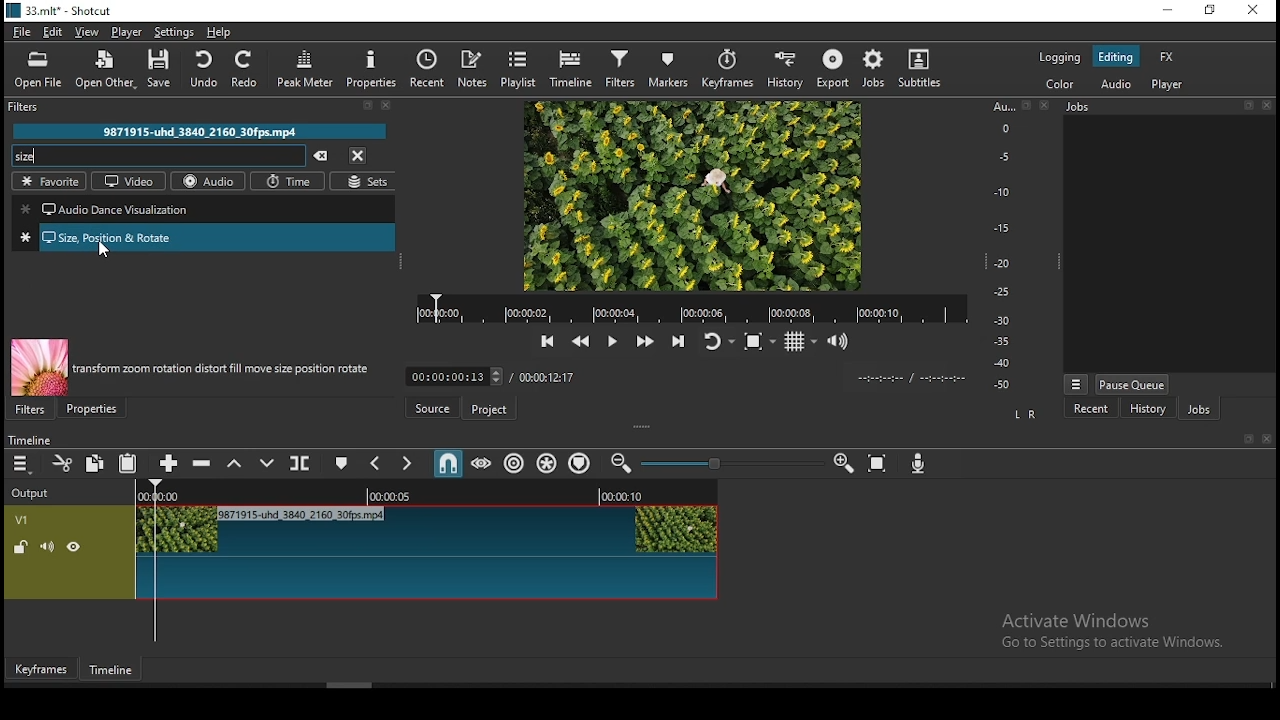 This screenshot has width=1280, height=720. I want to click on open other, so click(103, 72).